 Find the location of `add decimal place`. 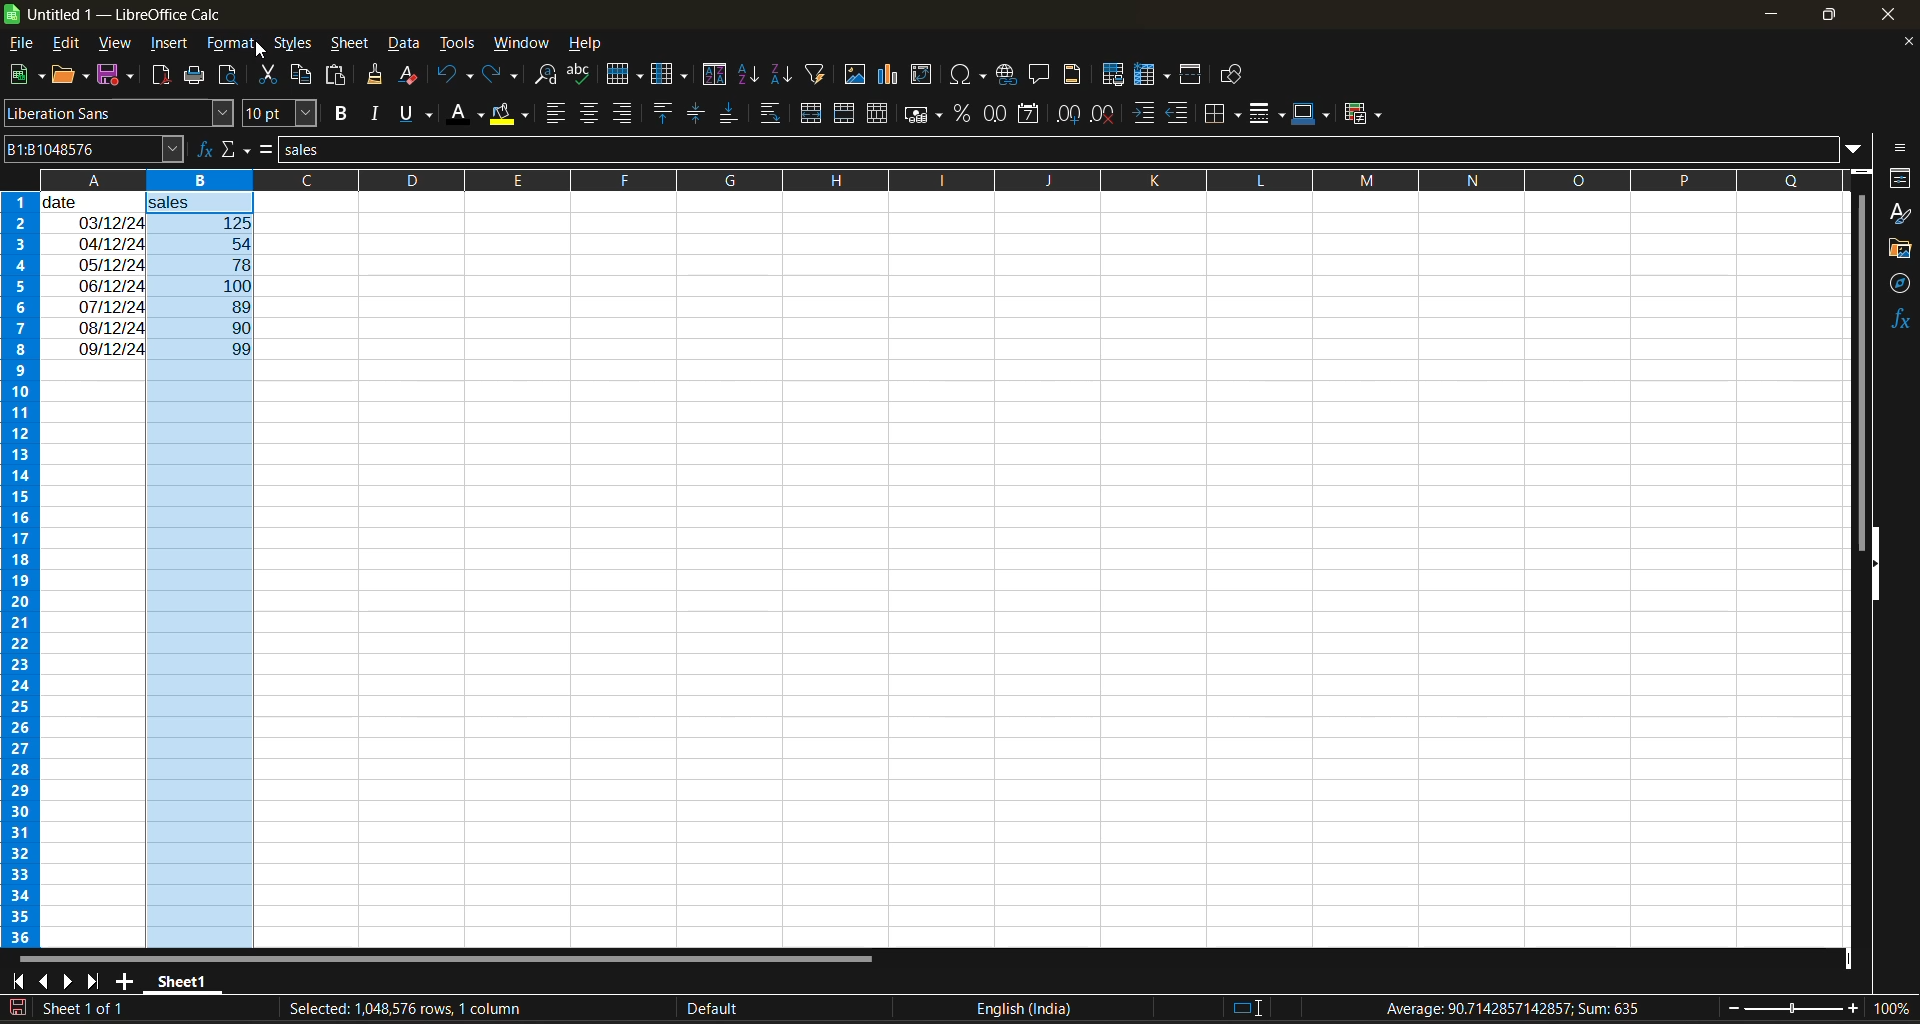

add decimal place is located at coordinates (1066, 115).